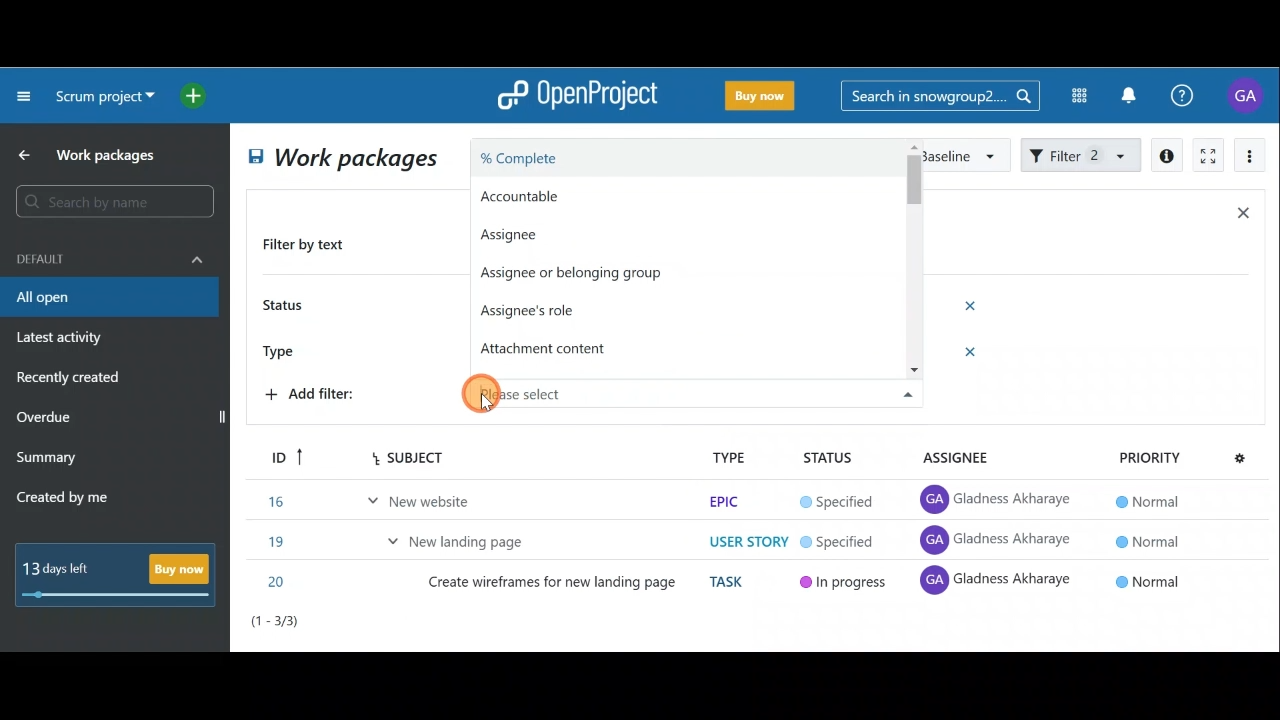 This screenshot has width=1280, height=720. Describe the element at coordinates (534, 233) in the screenshot. I see `Assignee` at that location.